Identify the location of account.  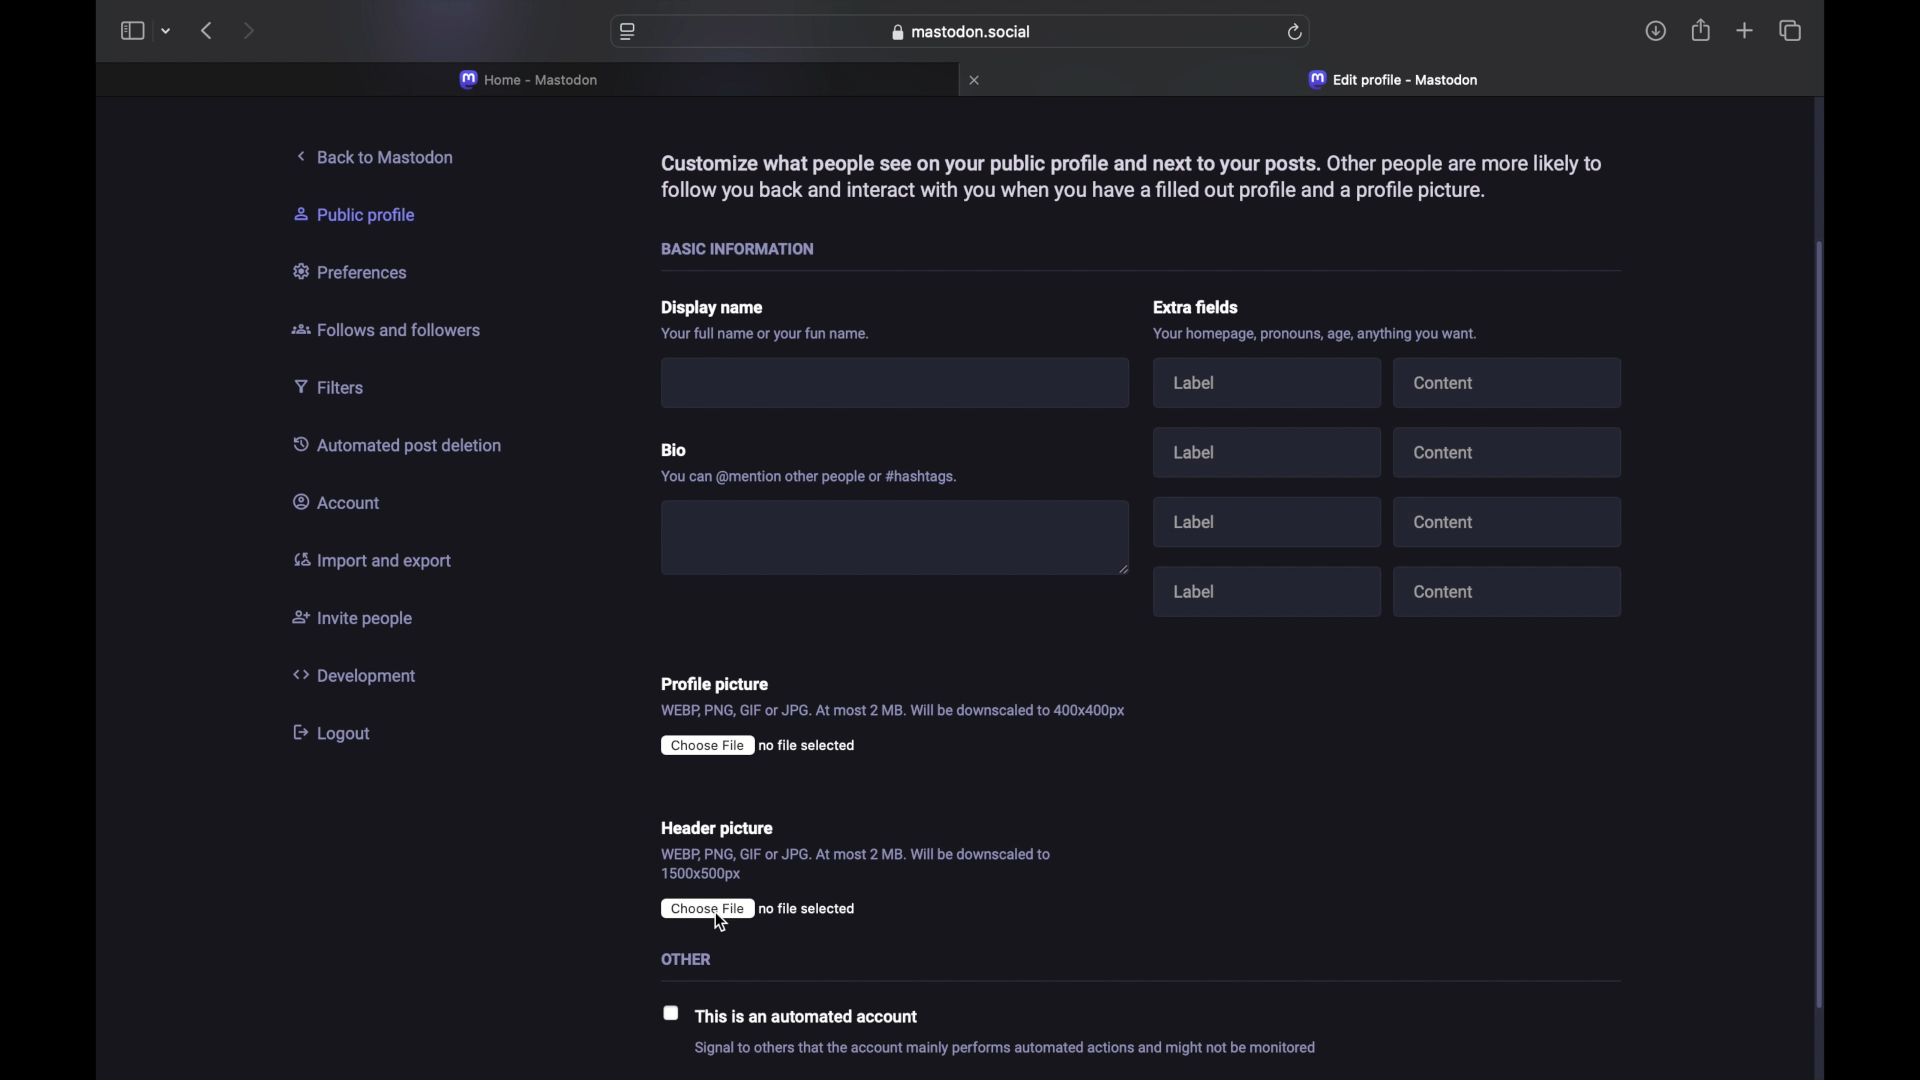
(343, 502).